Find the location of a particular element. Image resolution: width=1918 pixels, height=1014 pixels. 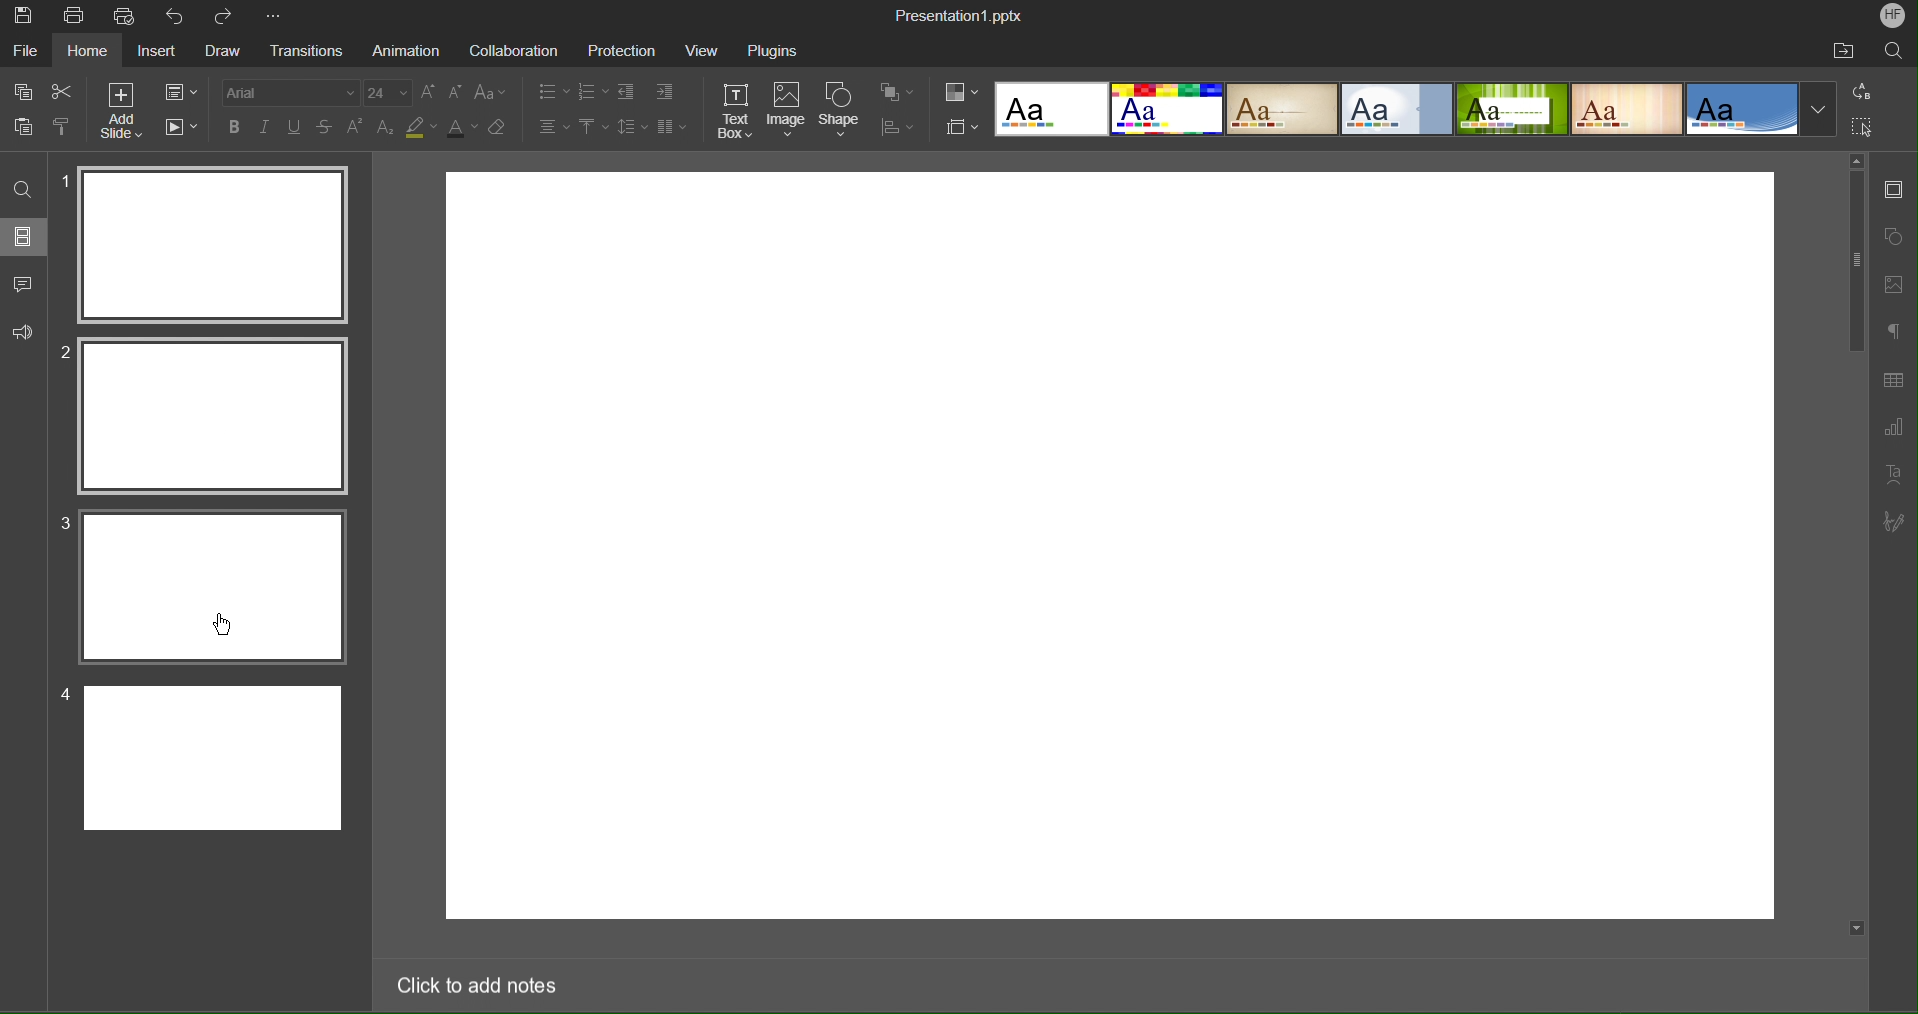

Table Settings is located at coordinates (1892, 379).